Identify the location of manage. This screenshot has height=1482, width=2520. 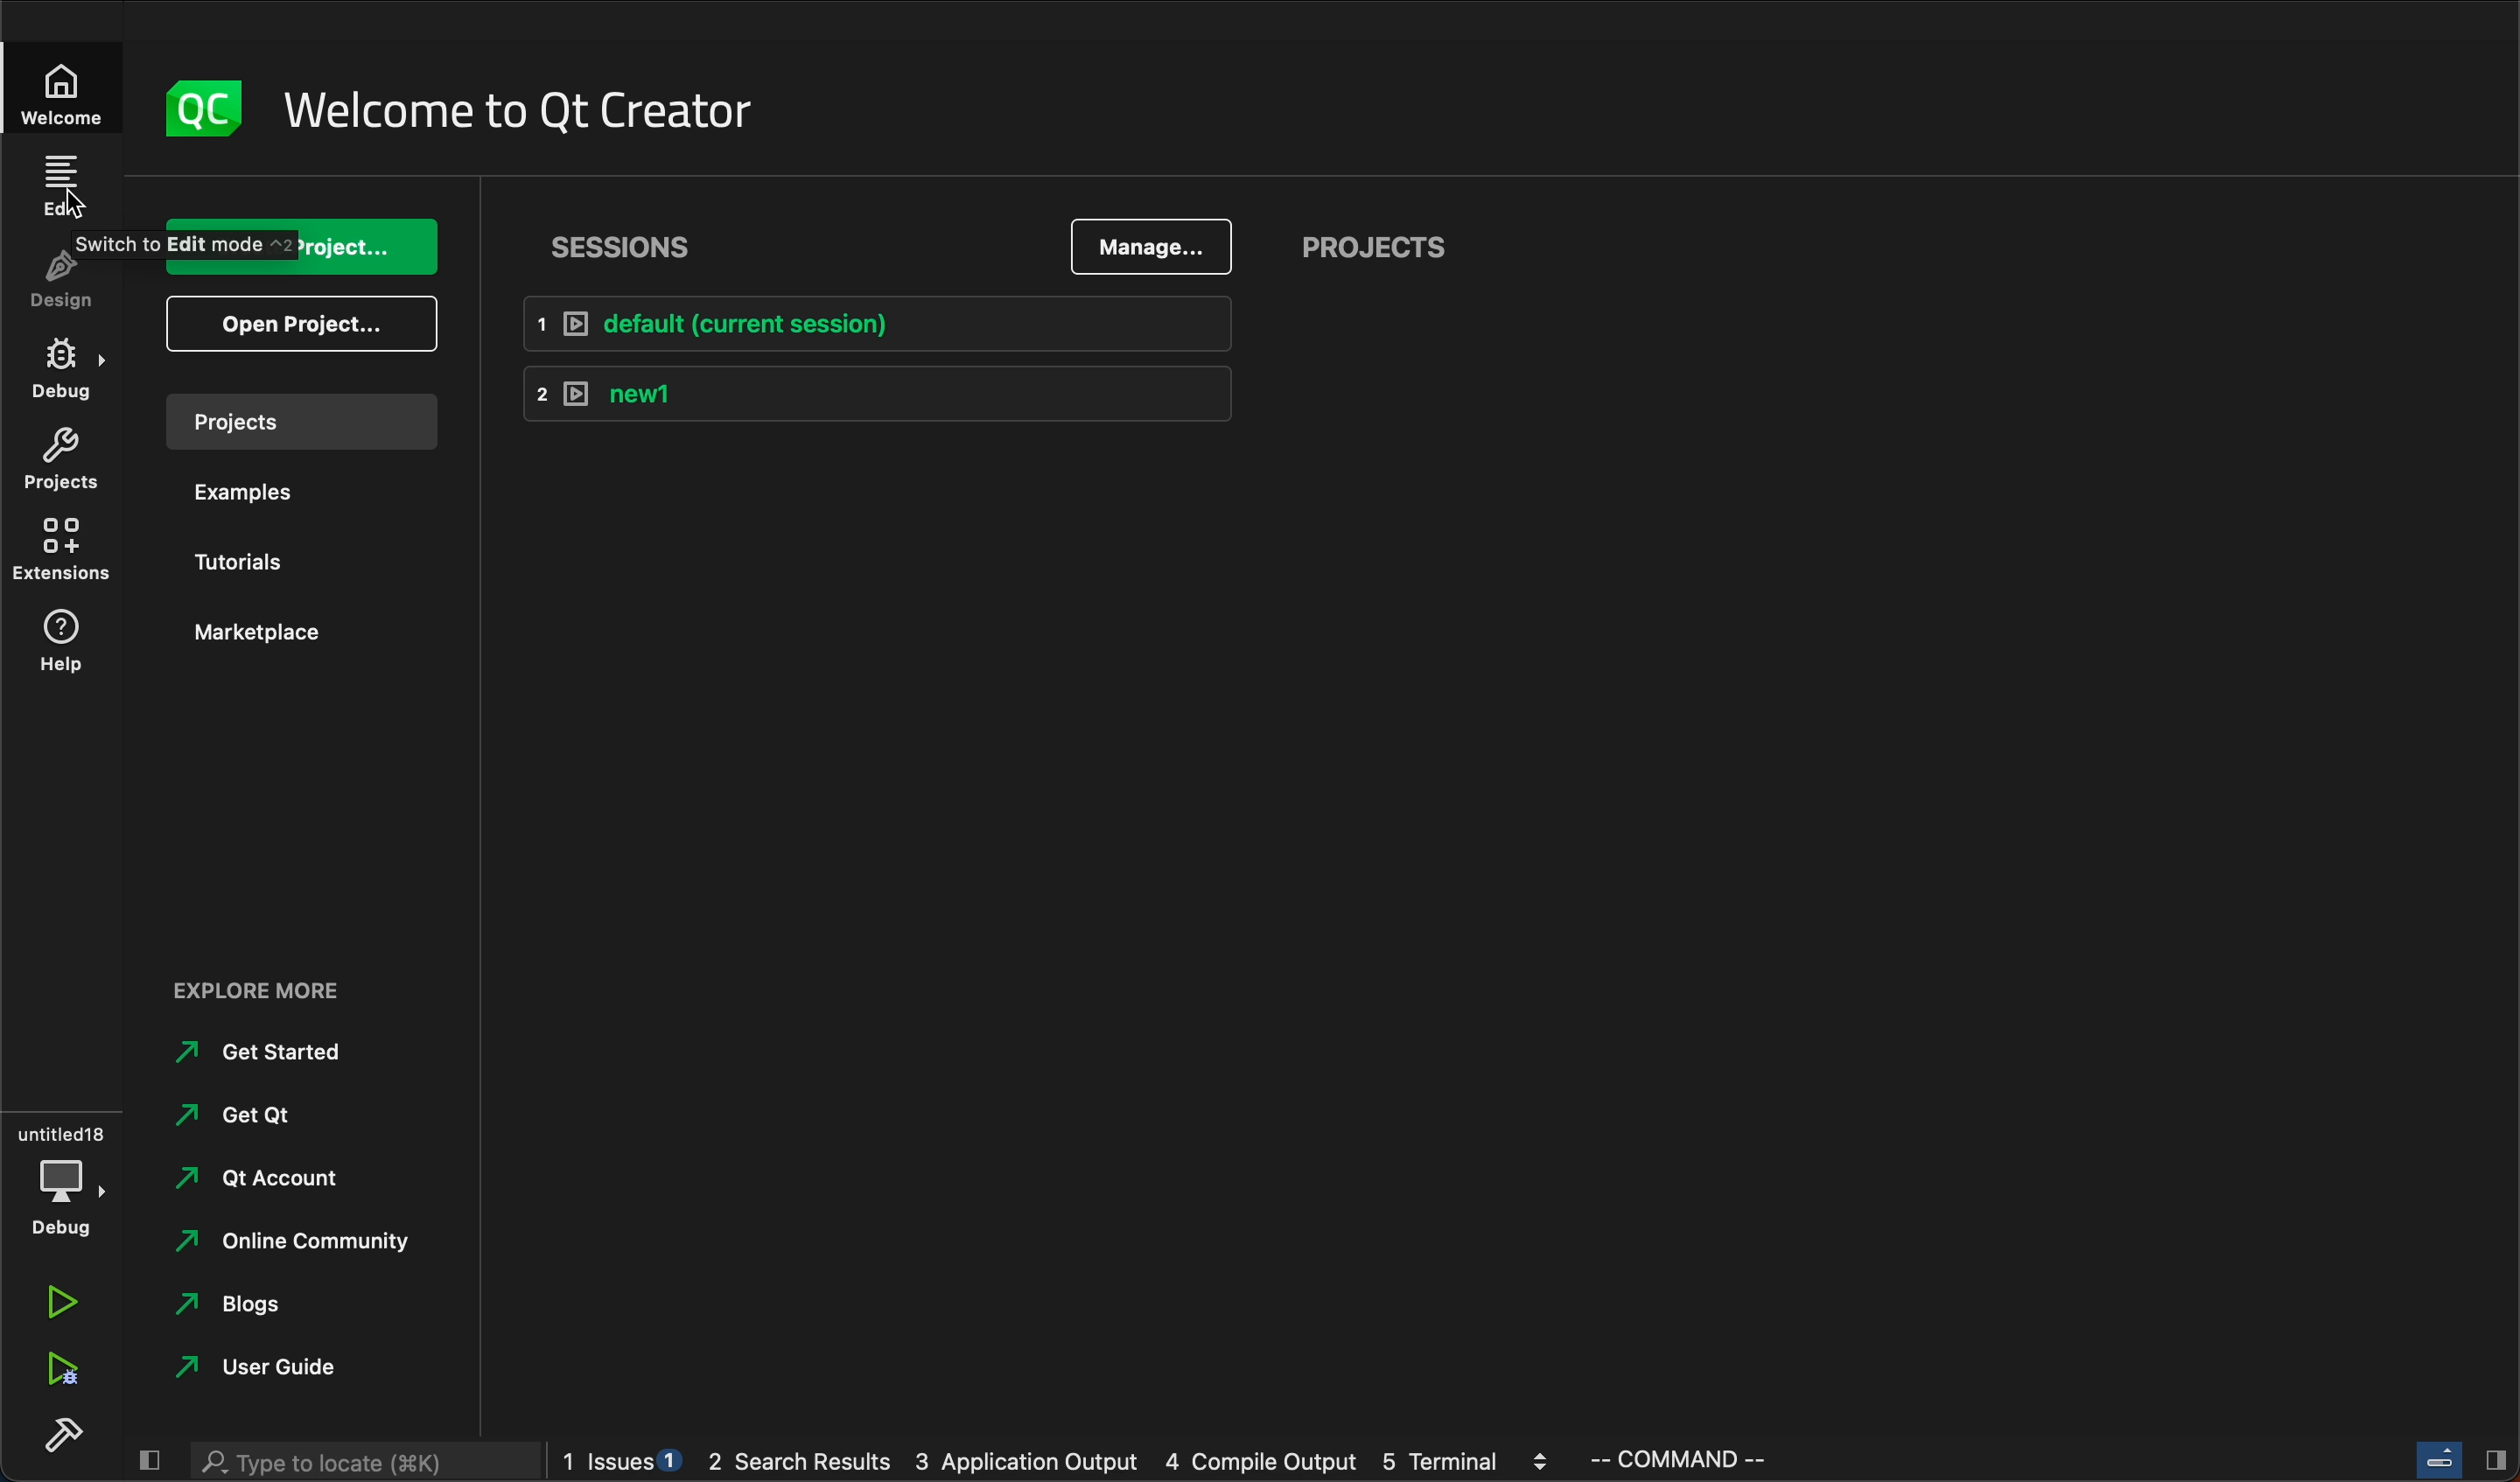
(1139, 239).